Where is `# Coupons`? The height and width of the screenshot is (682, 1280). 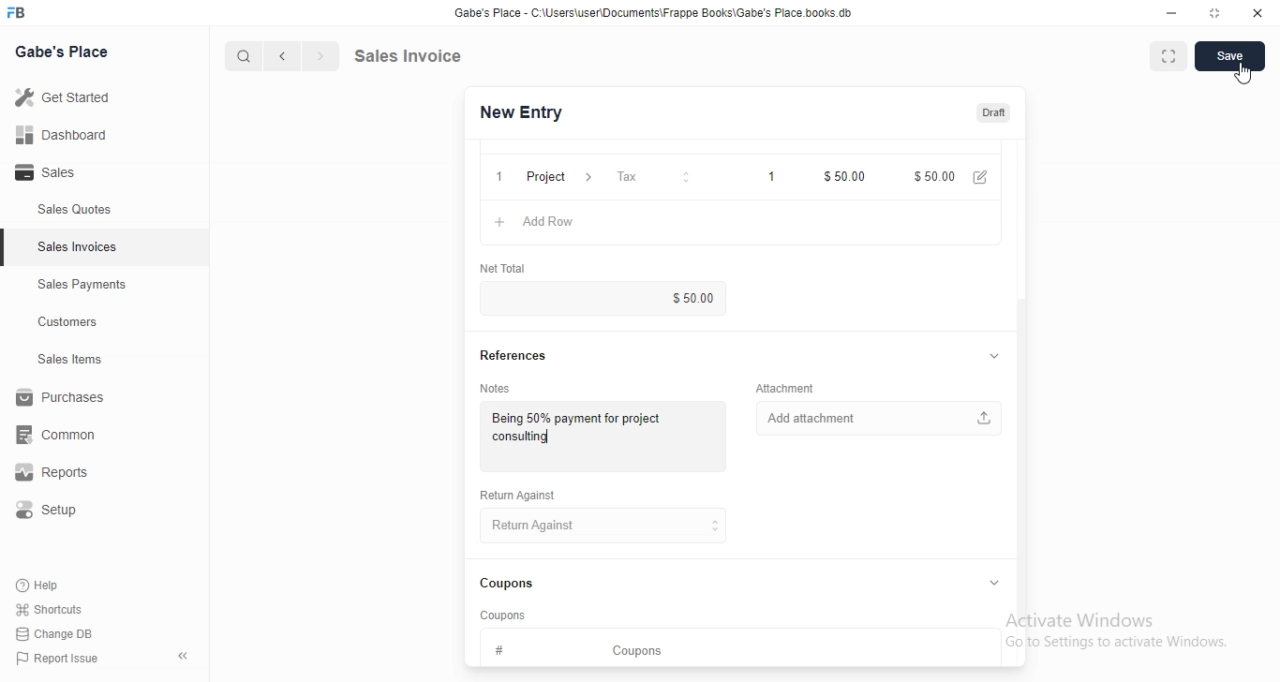
# Coupons is located at coordinates (587, 647).